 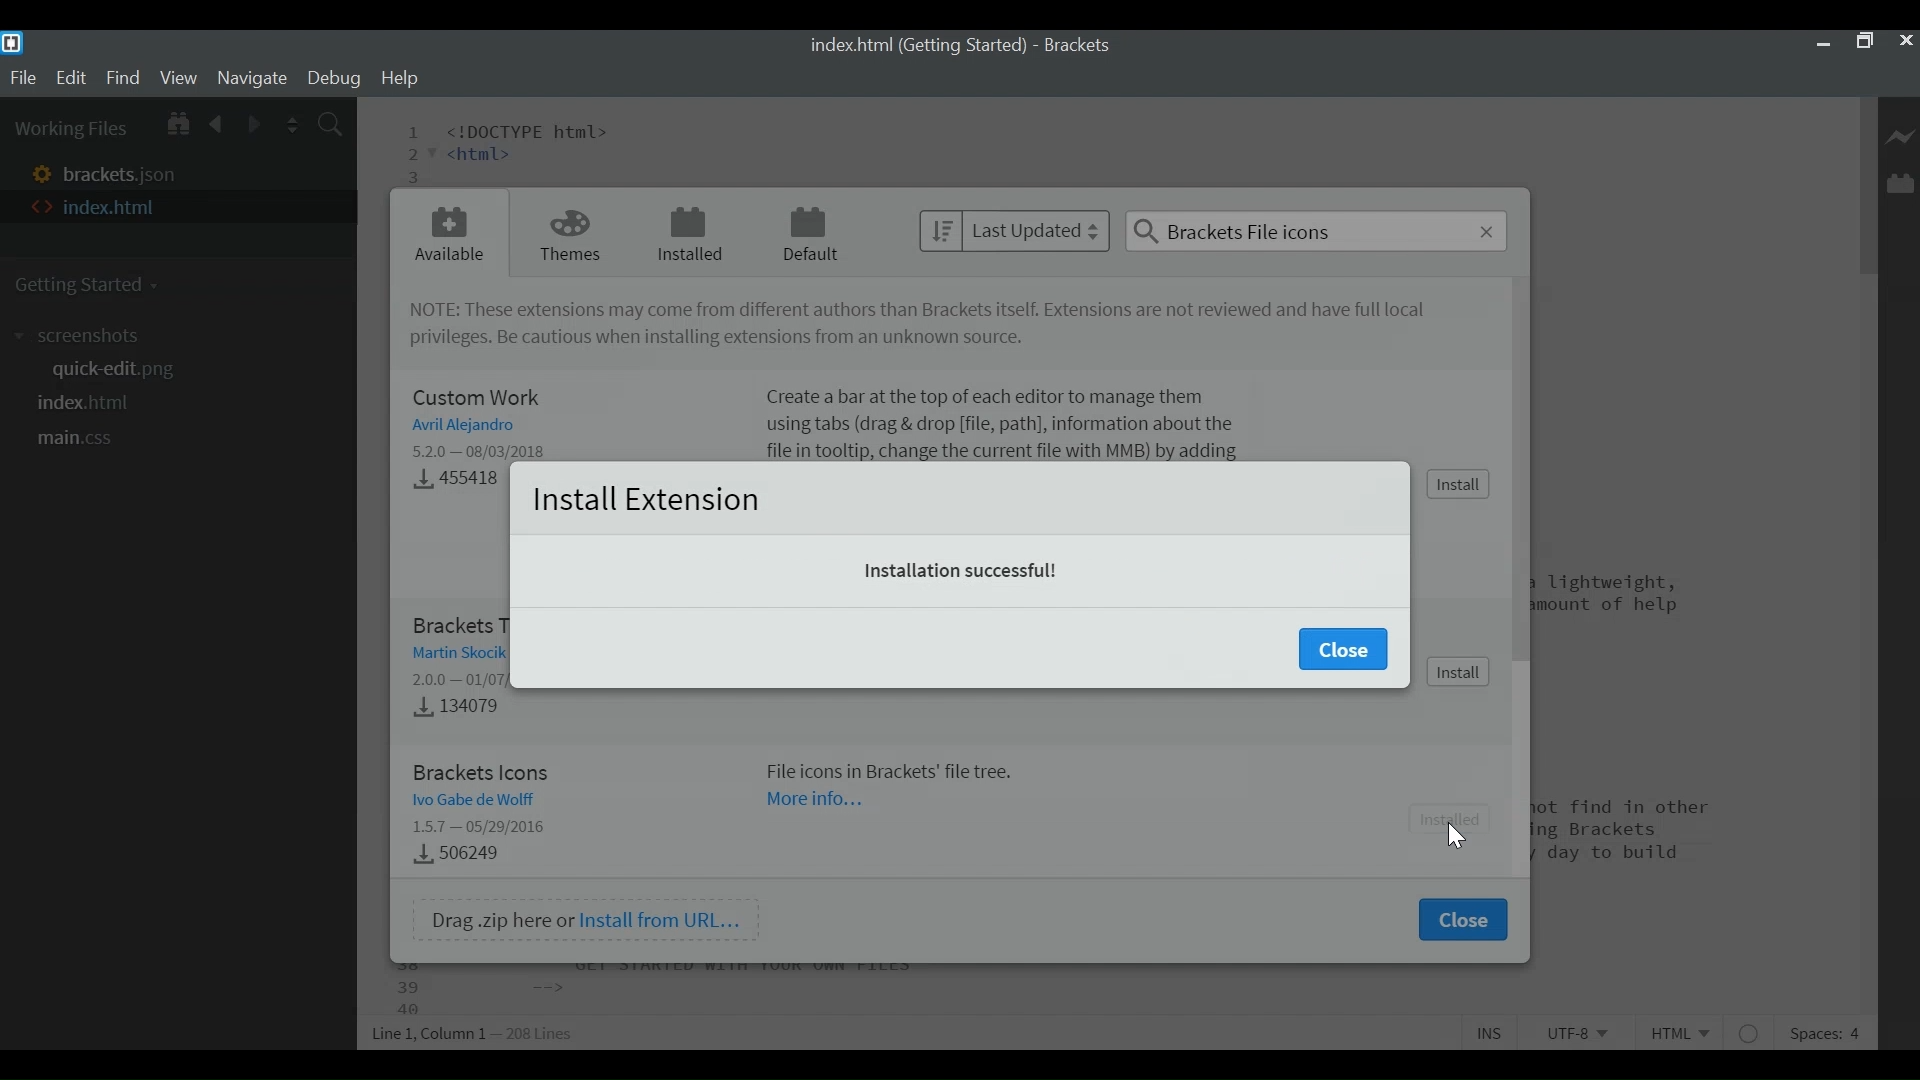 What do you see at coordinates (1462, 920) in the screenshot?
I see `Close` at bounding box center [1462, 920].